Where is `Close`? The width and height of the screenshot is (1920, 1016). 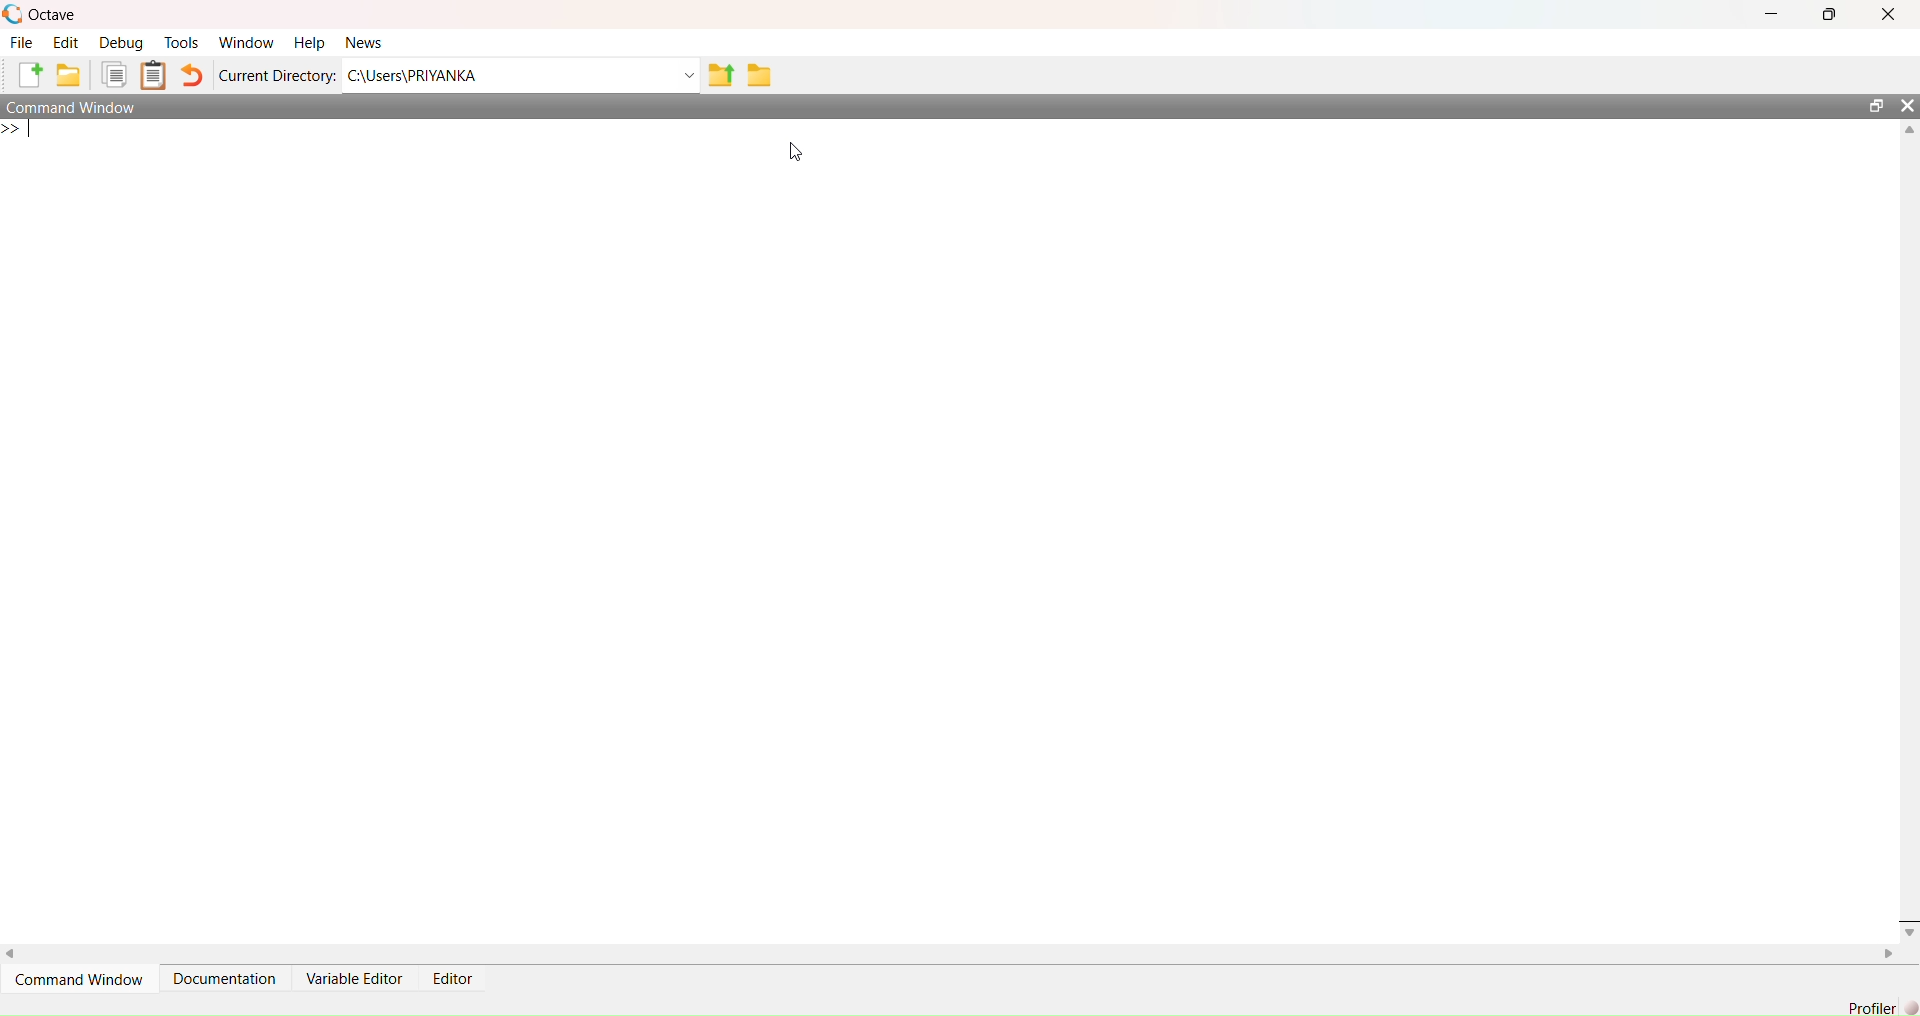 Close is located at coordinates (1908, 924).